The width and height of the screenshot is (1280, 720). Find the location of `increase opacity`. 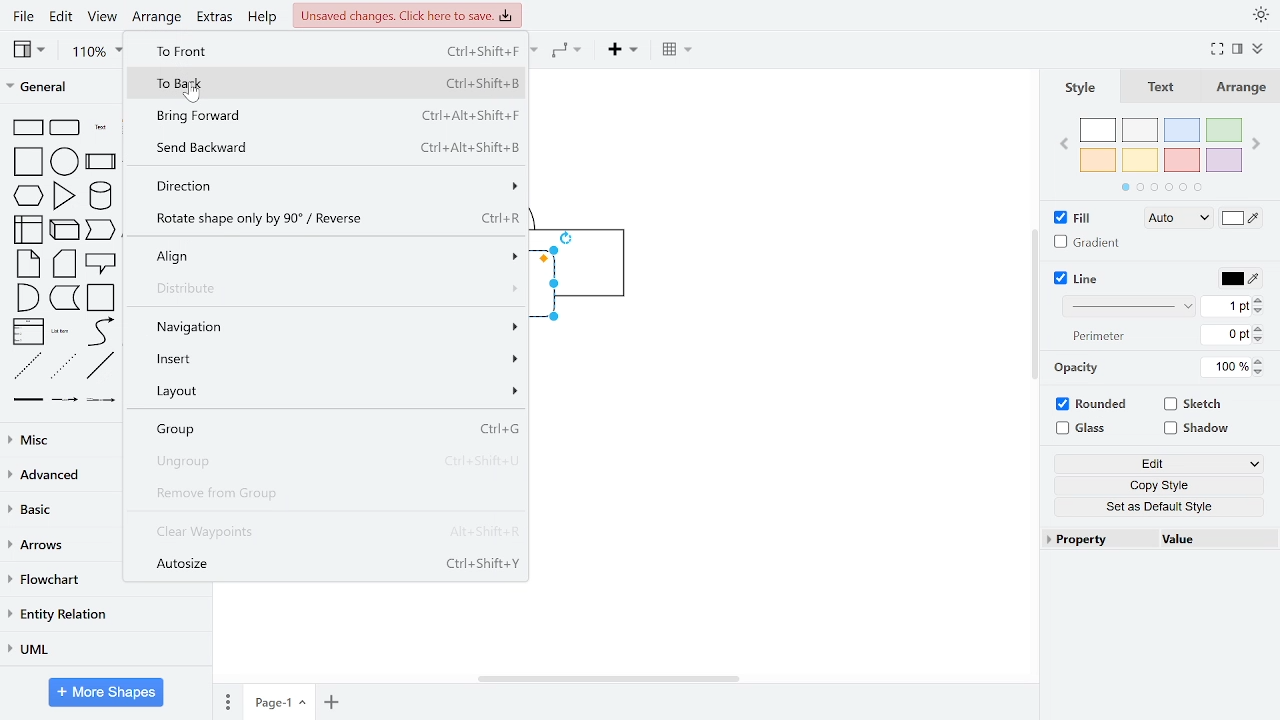

increase opacity is located at coordinates (1259, 361).